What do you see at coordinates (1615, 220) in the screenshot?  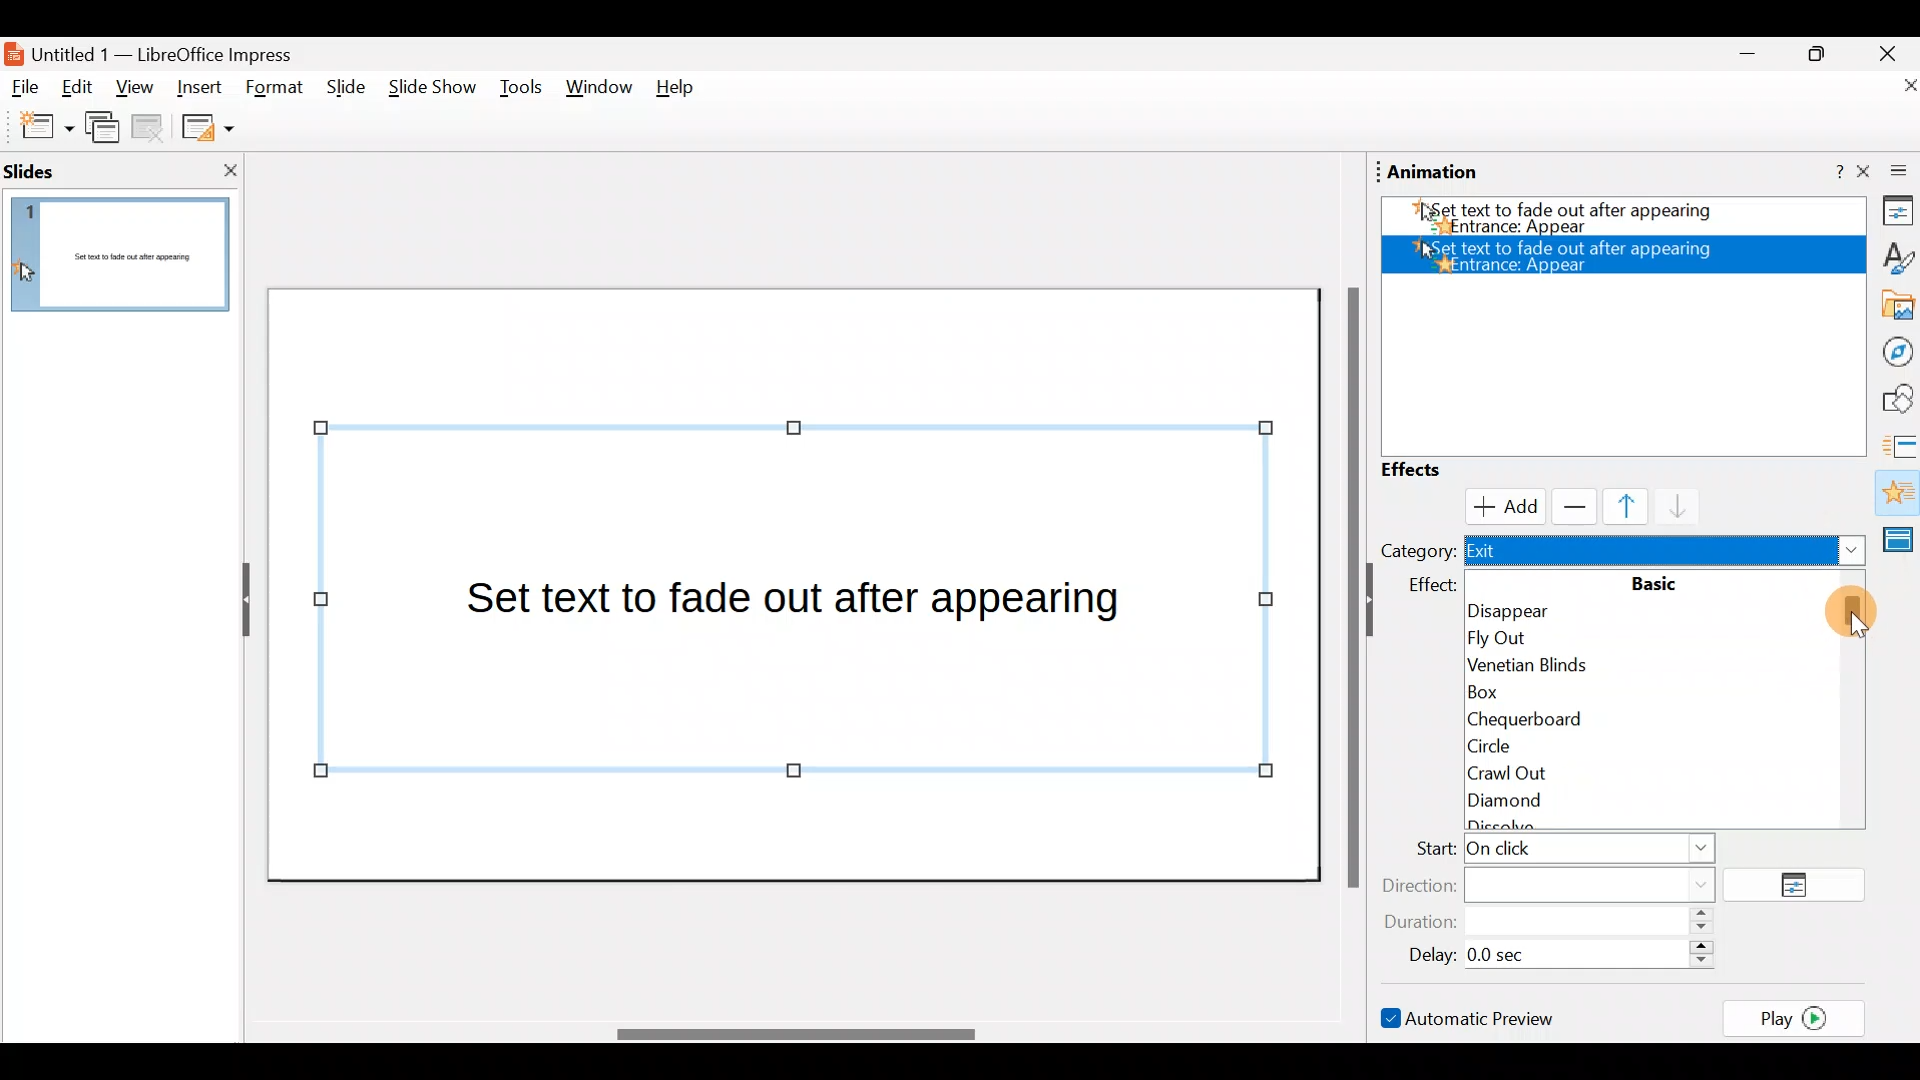 I see `Appear effect added` at bounding box center [1615, 220].